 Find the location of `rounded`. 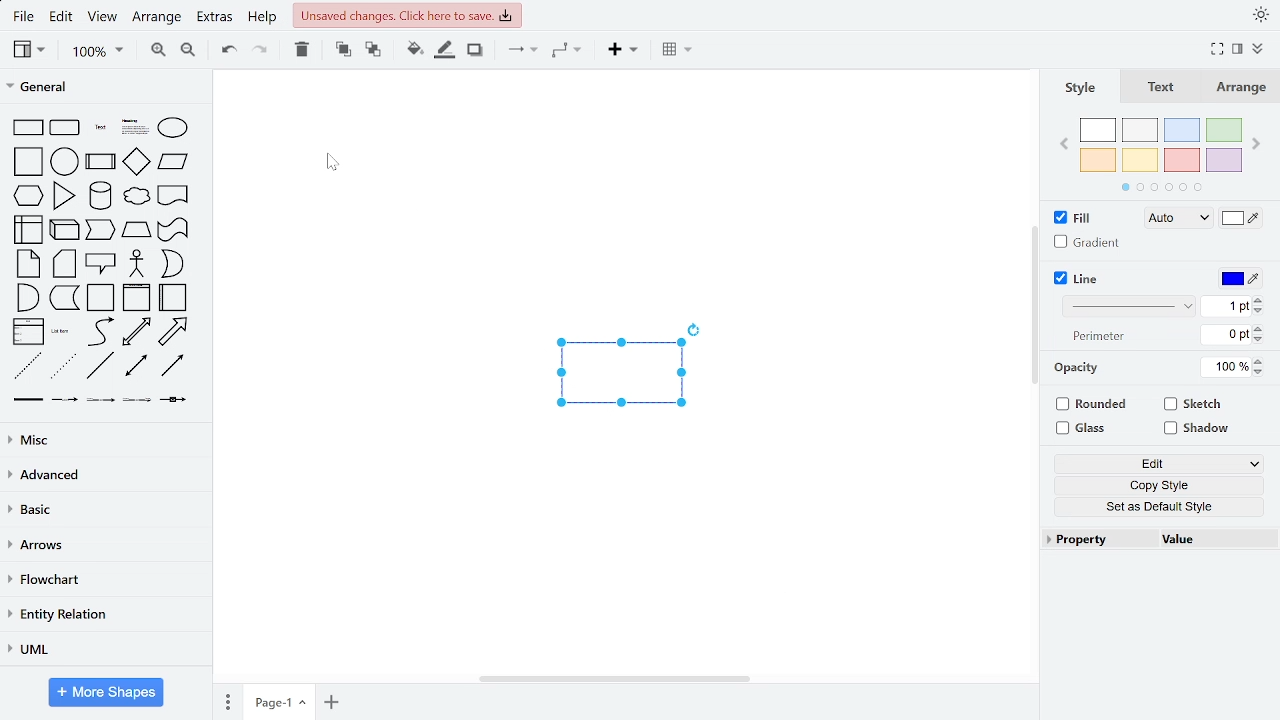

rounded is located at coordinates (1093, 406).